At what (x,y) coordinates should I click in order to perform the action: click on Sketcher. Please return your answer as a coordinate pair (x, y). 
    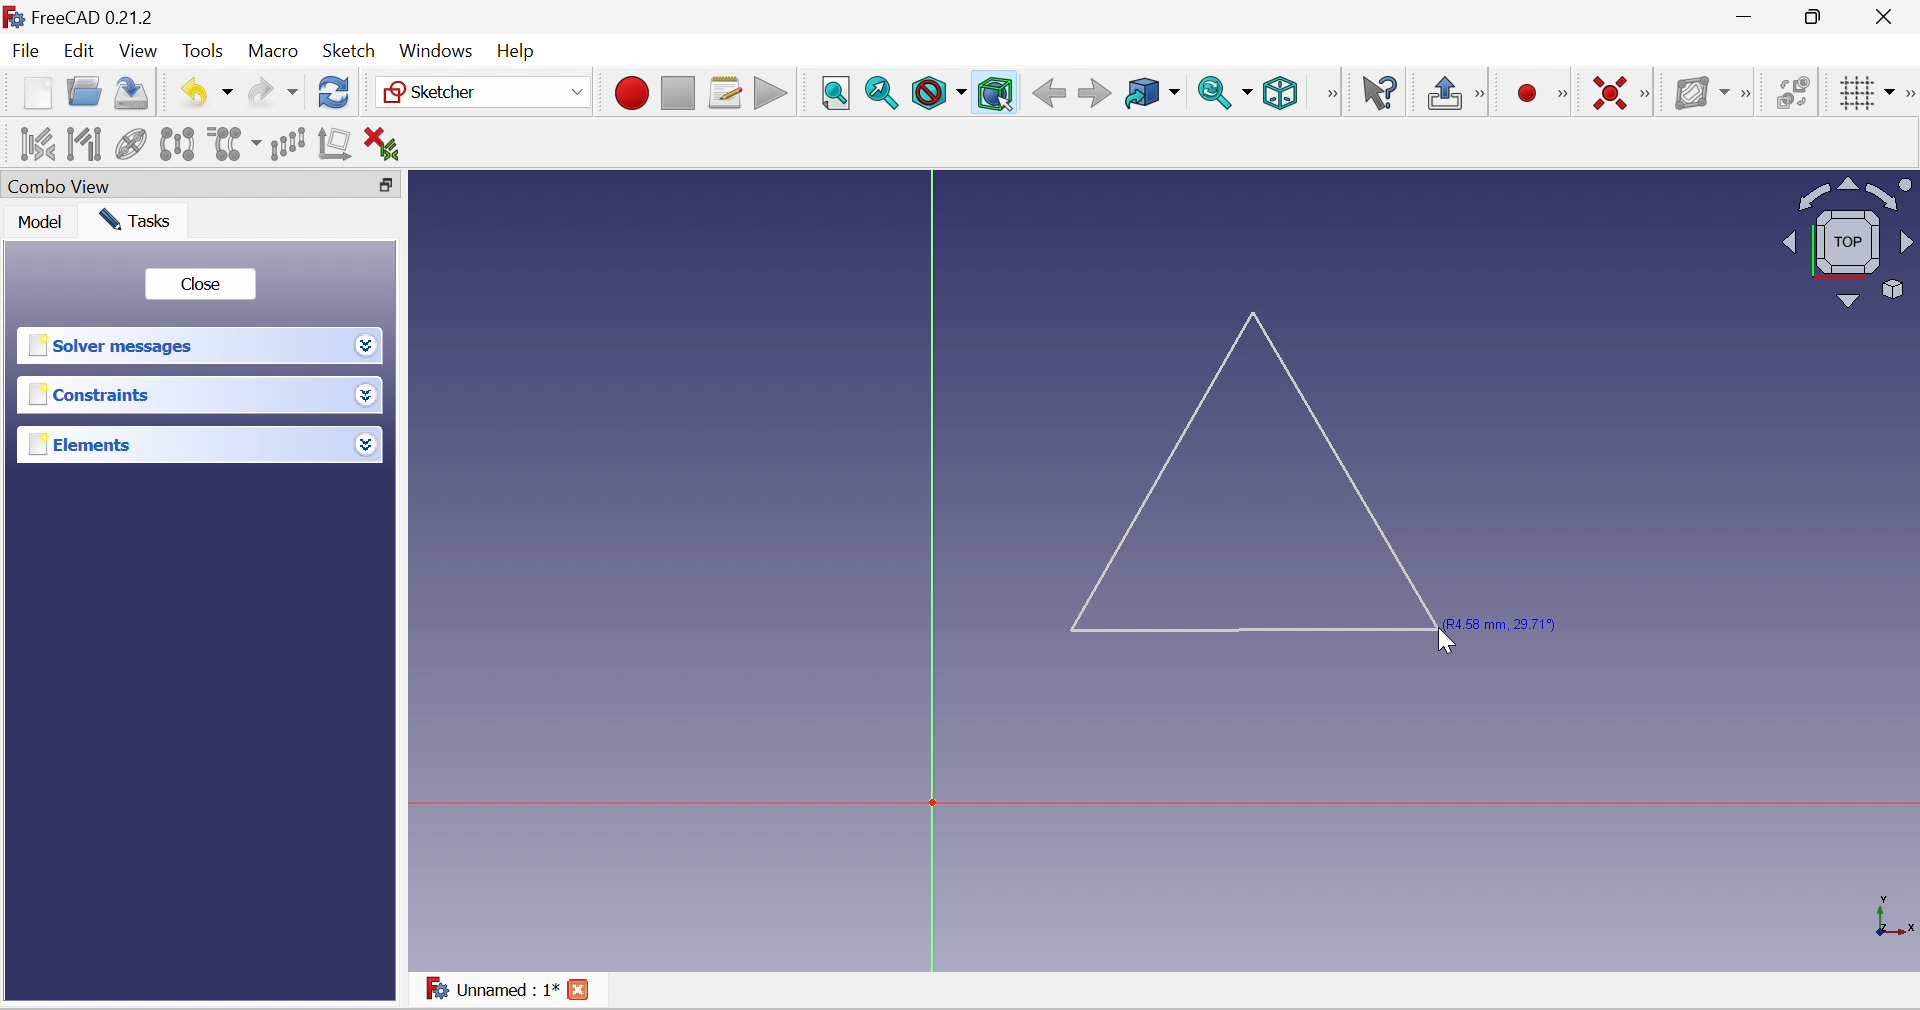
    Looking at the image, I should click on (484, 92).